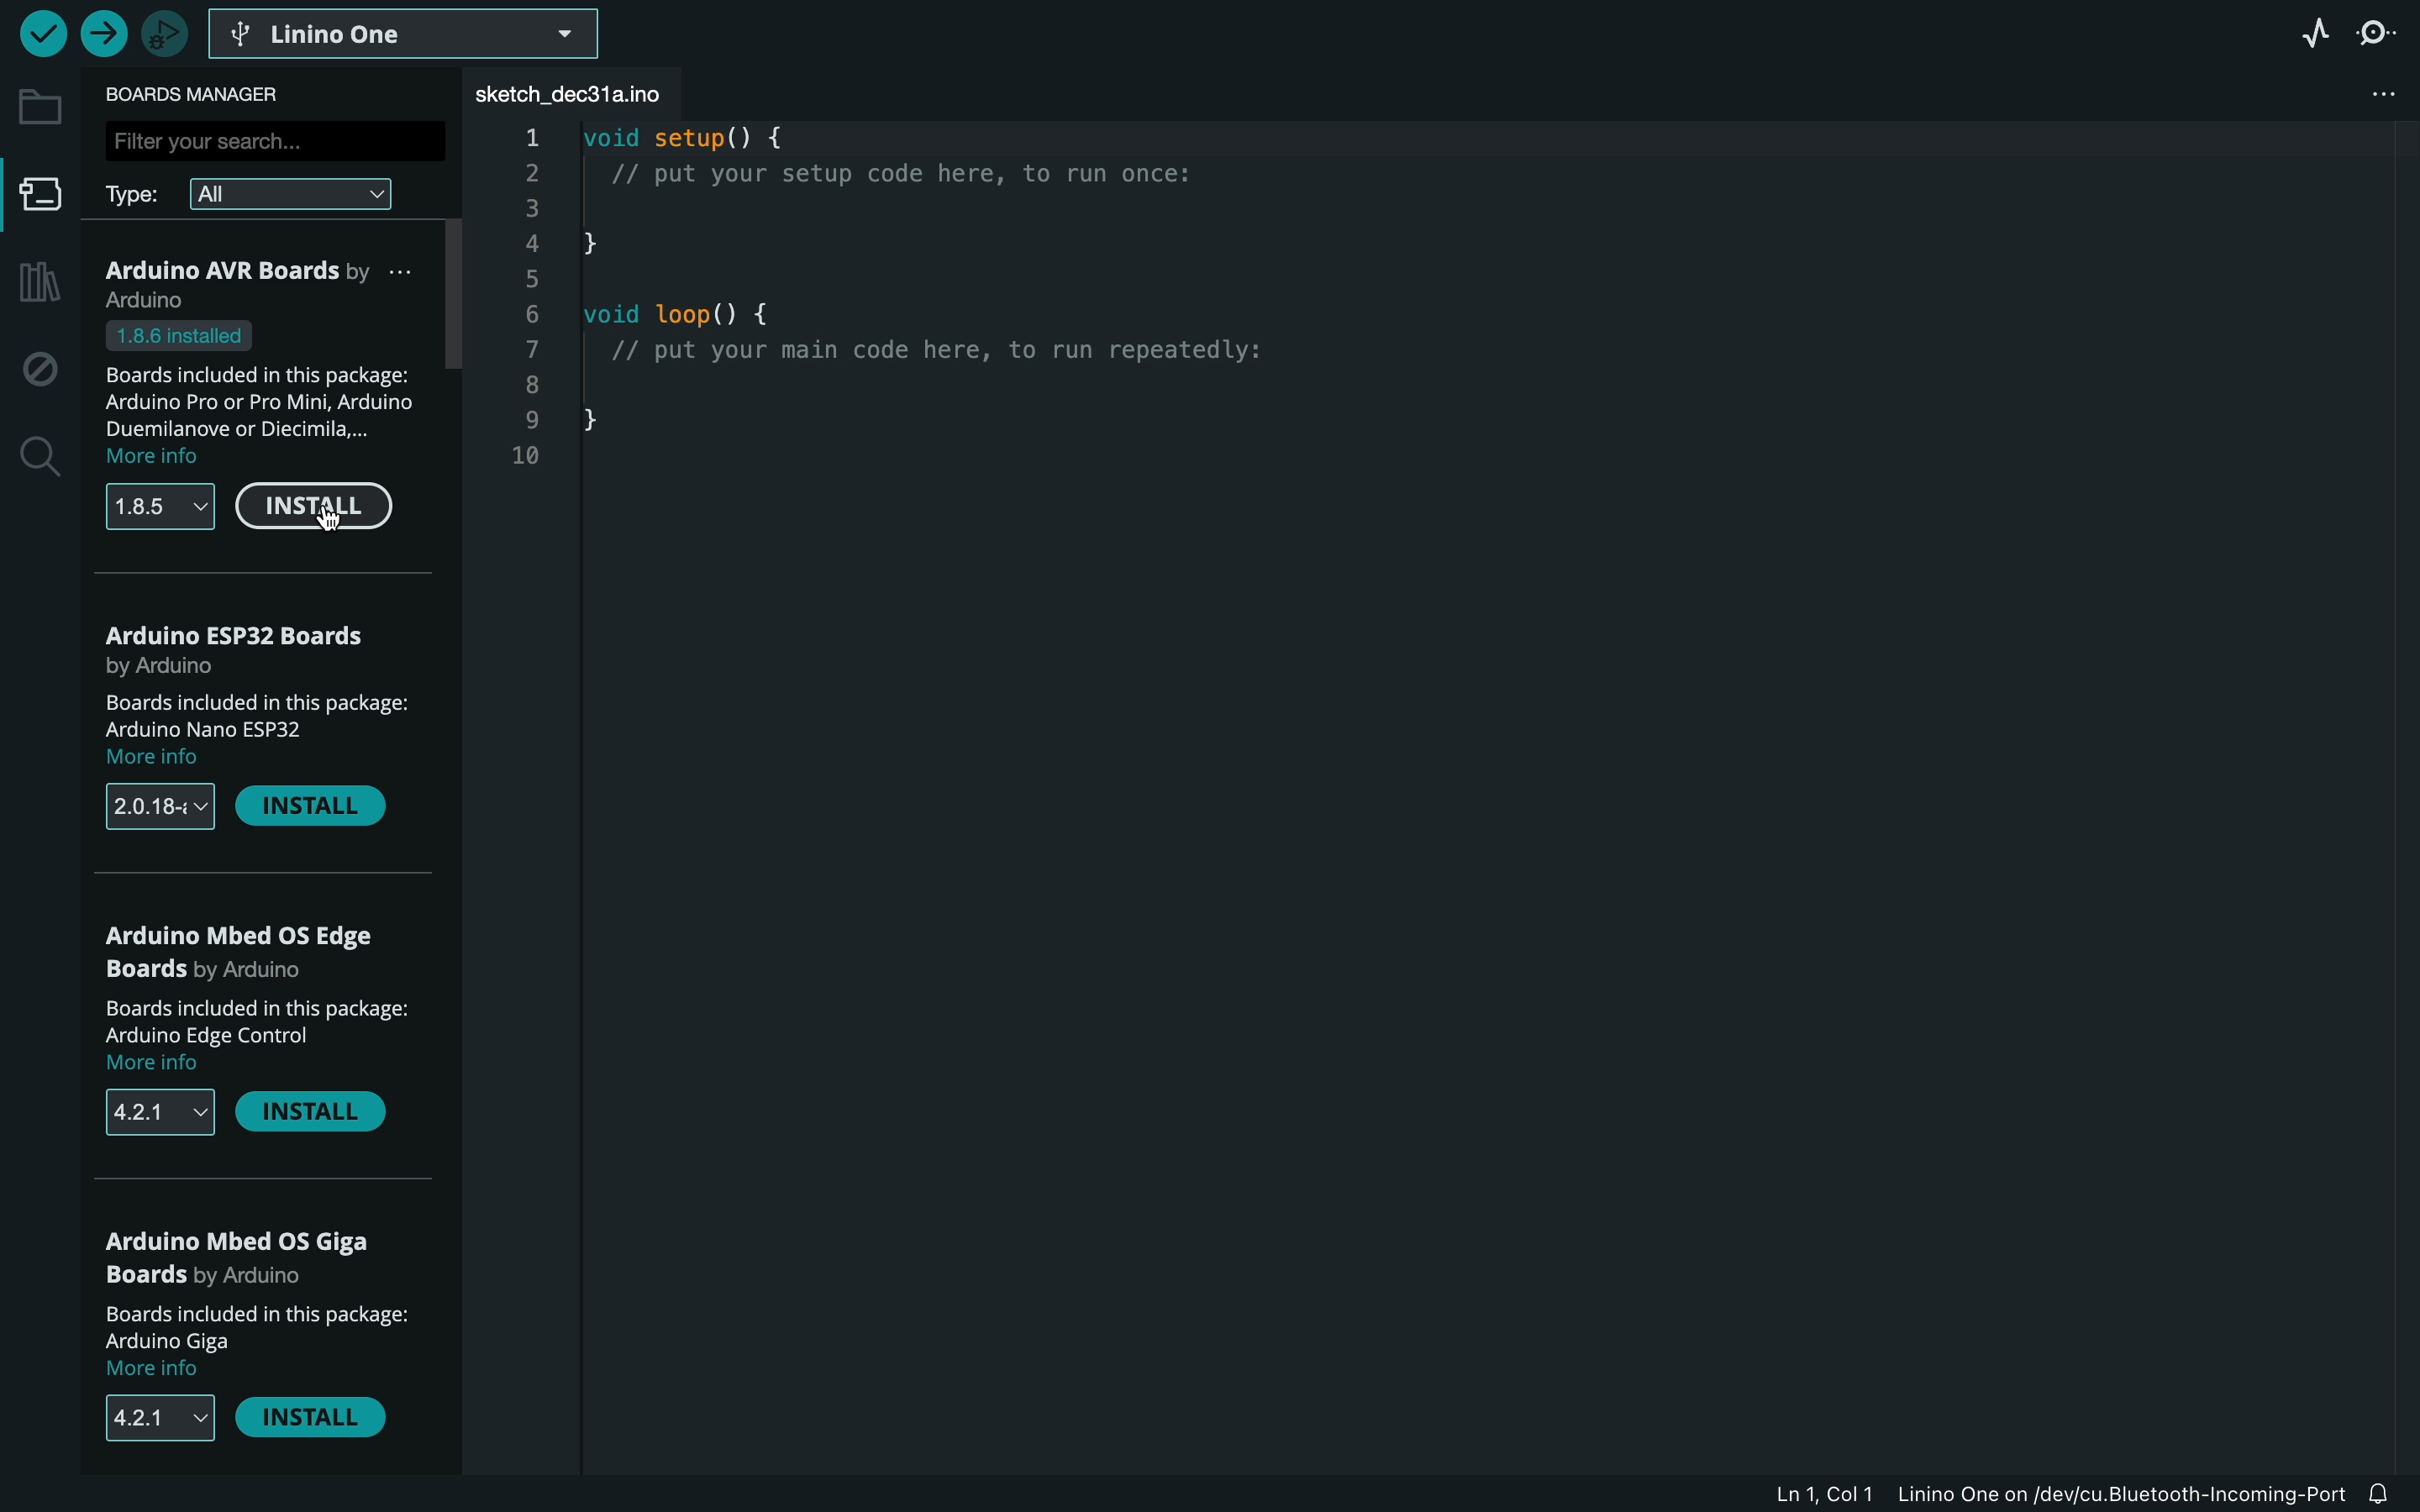 Image resolution: width=2420 pixels, height=1512 pixels. Describe the element at coordinates (407, 32) in the screenshot. I see `select board` at that location.